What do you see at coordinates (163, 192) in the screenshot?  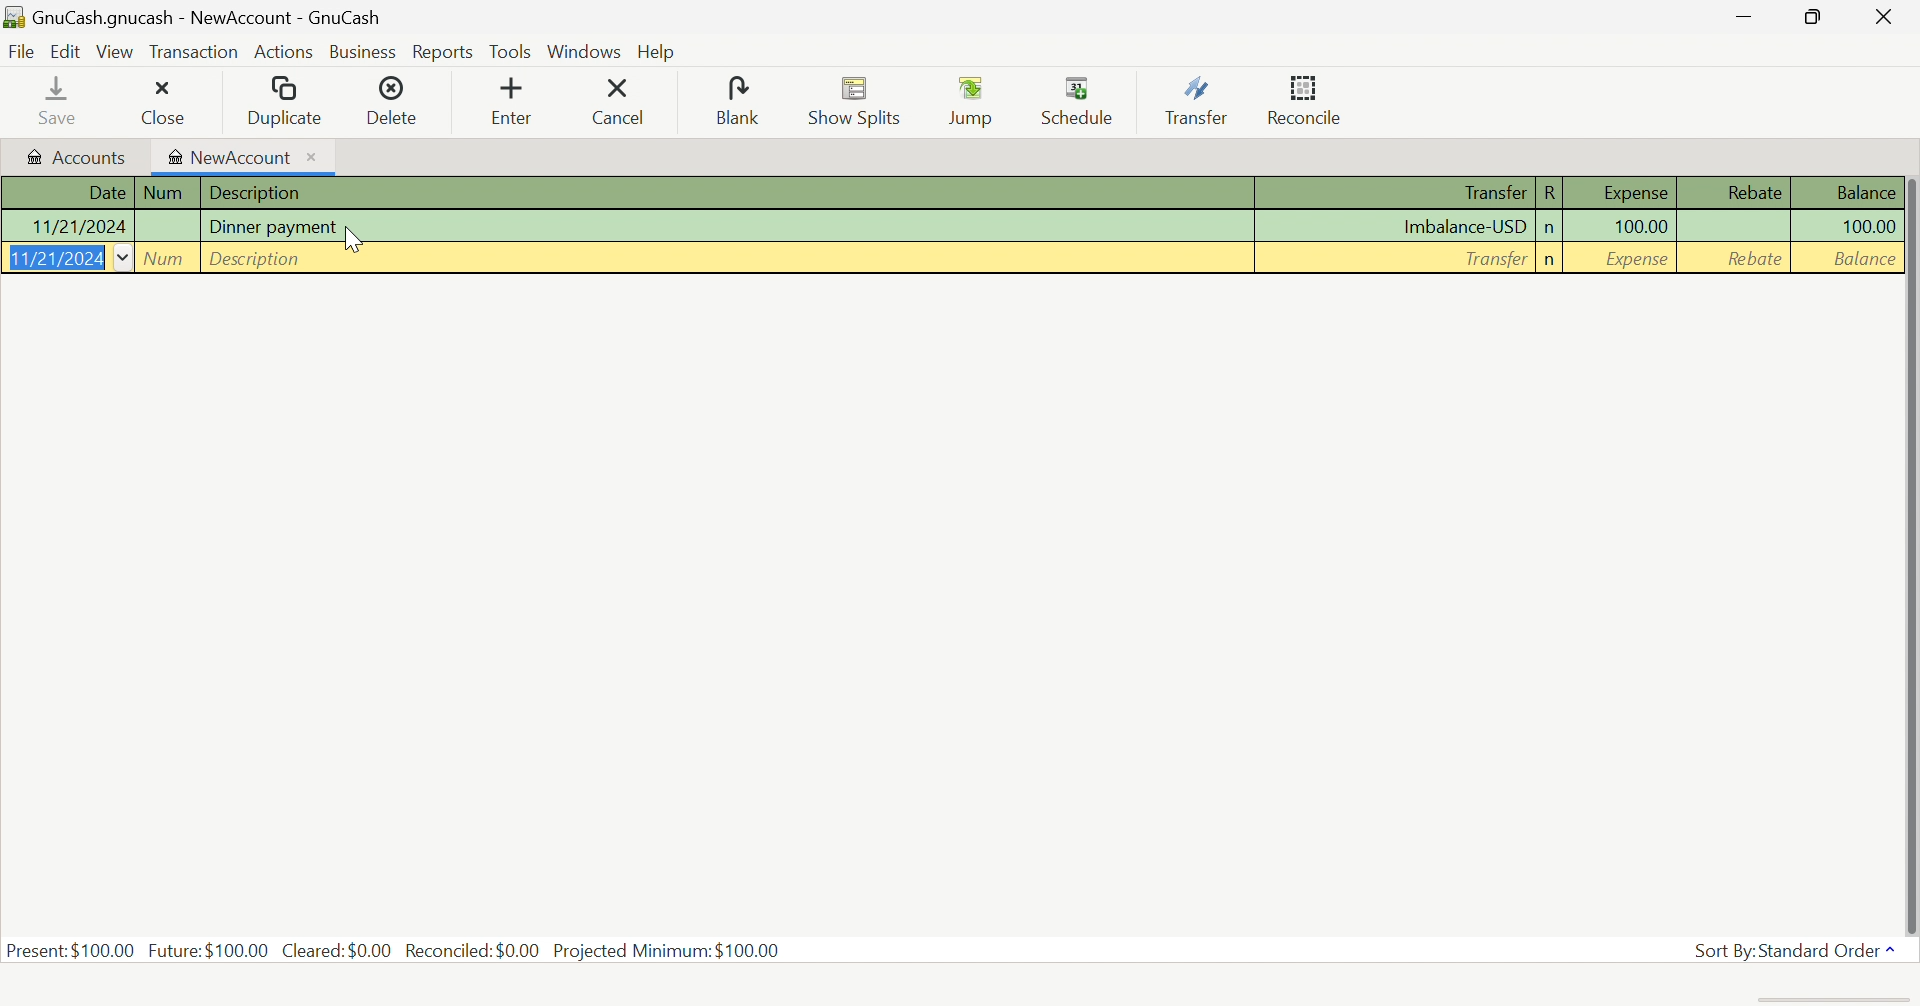 I see `Num` at bounding box center [163, 192].